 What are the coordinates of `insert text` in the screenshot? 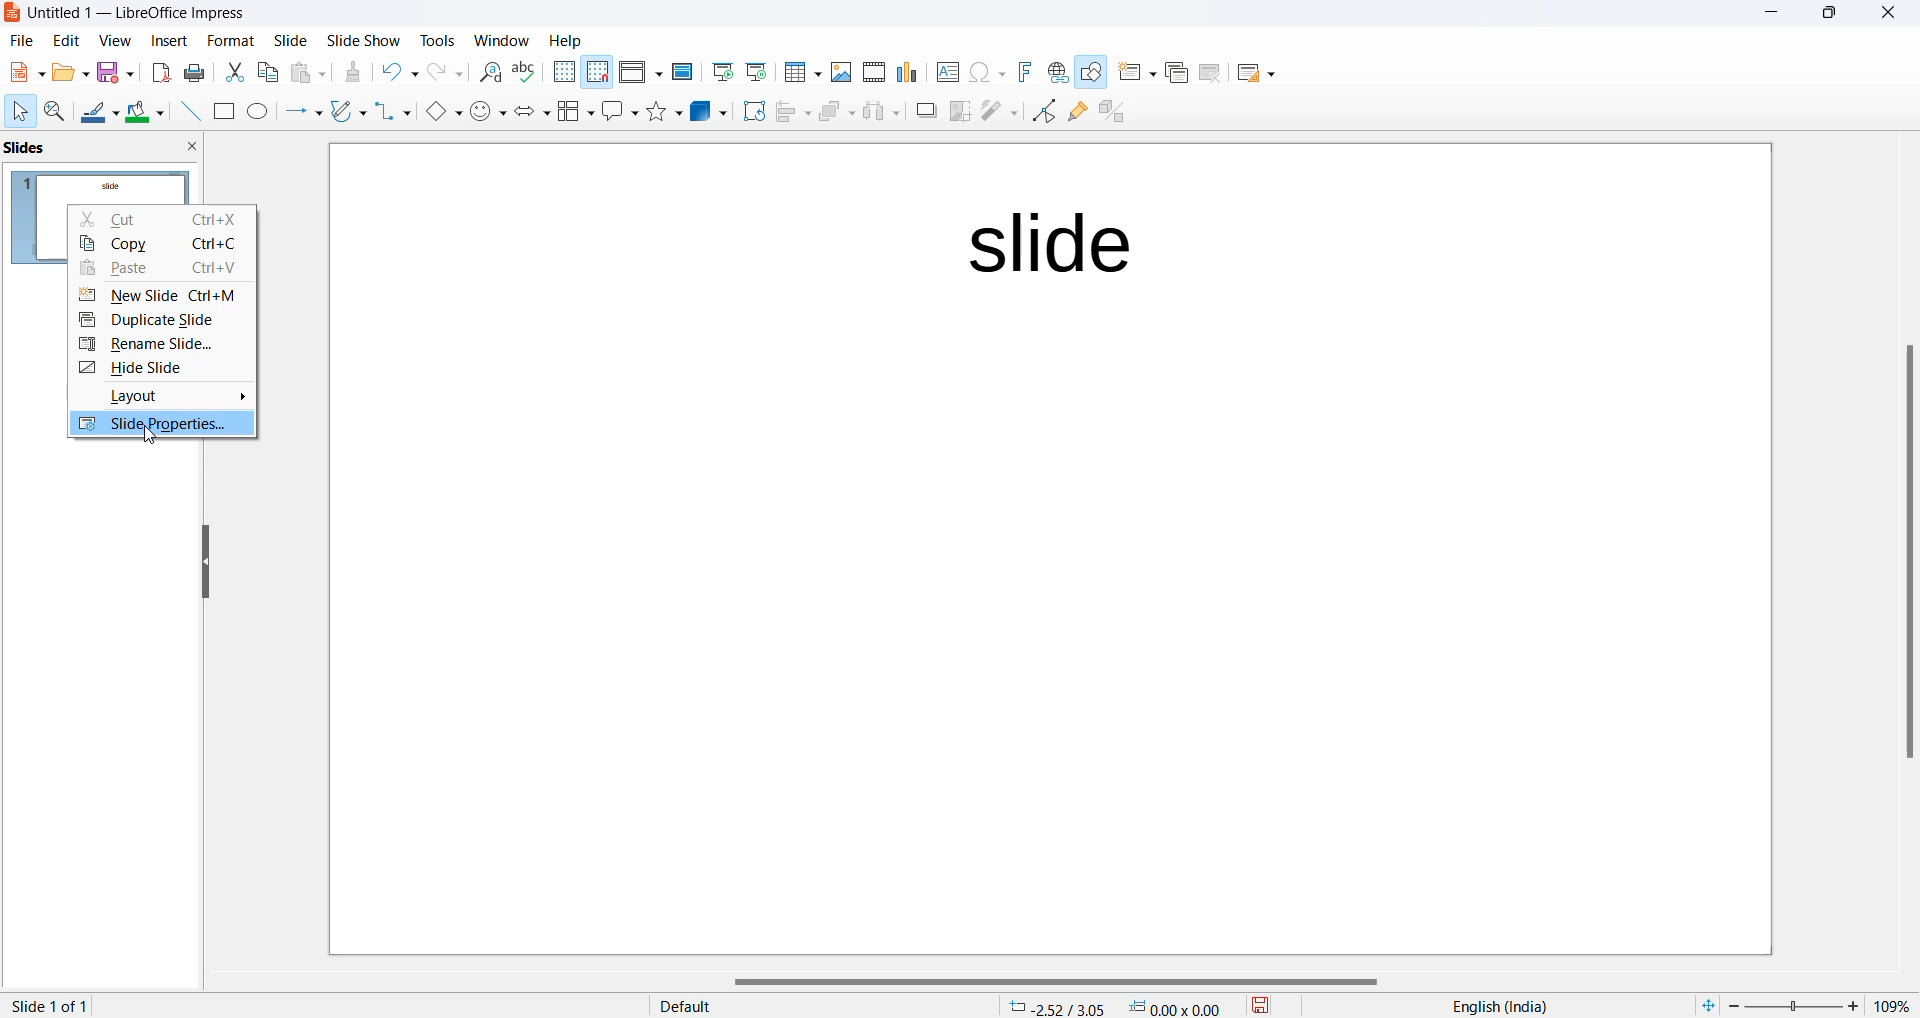 It's located at (946, 71).